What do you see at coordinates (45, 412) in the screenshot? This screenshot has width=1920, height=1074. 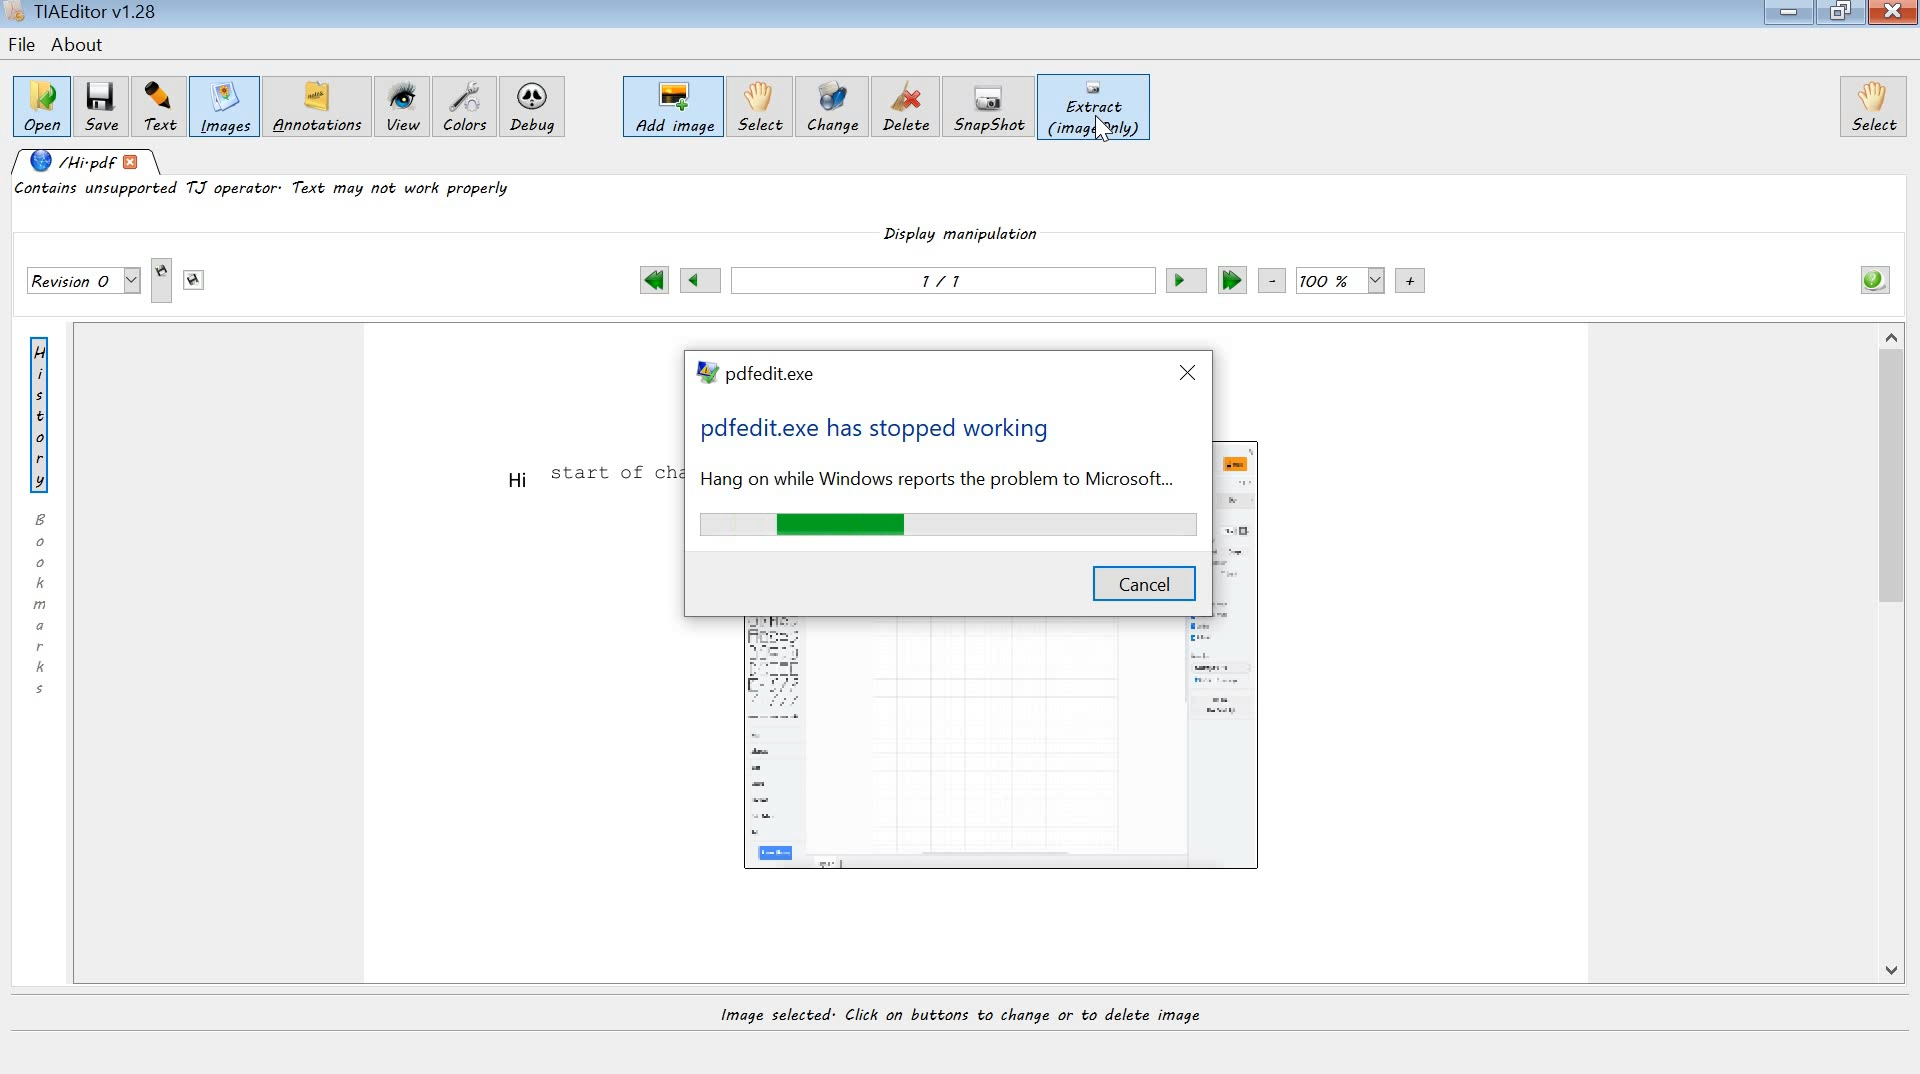 I see `History` at bounding box center [45, 412].